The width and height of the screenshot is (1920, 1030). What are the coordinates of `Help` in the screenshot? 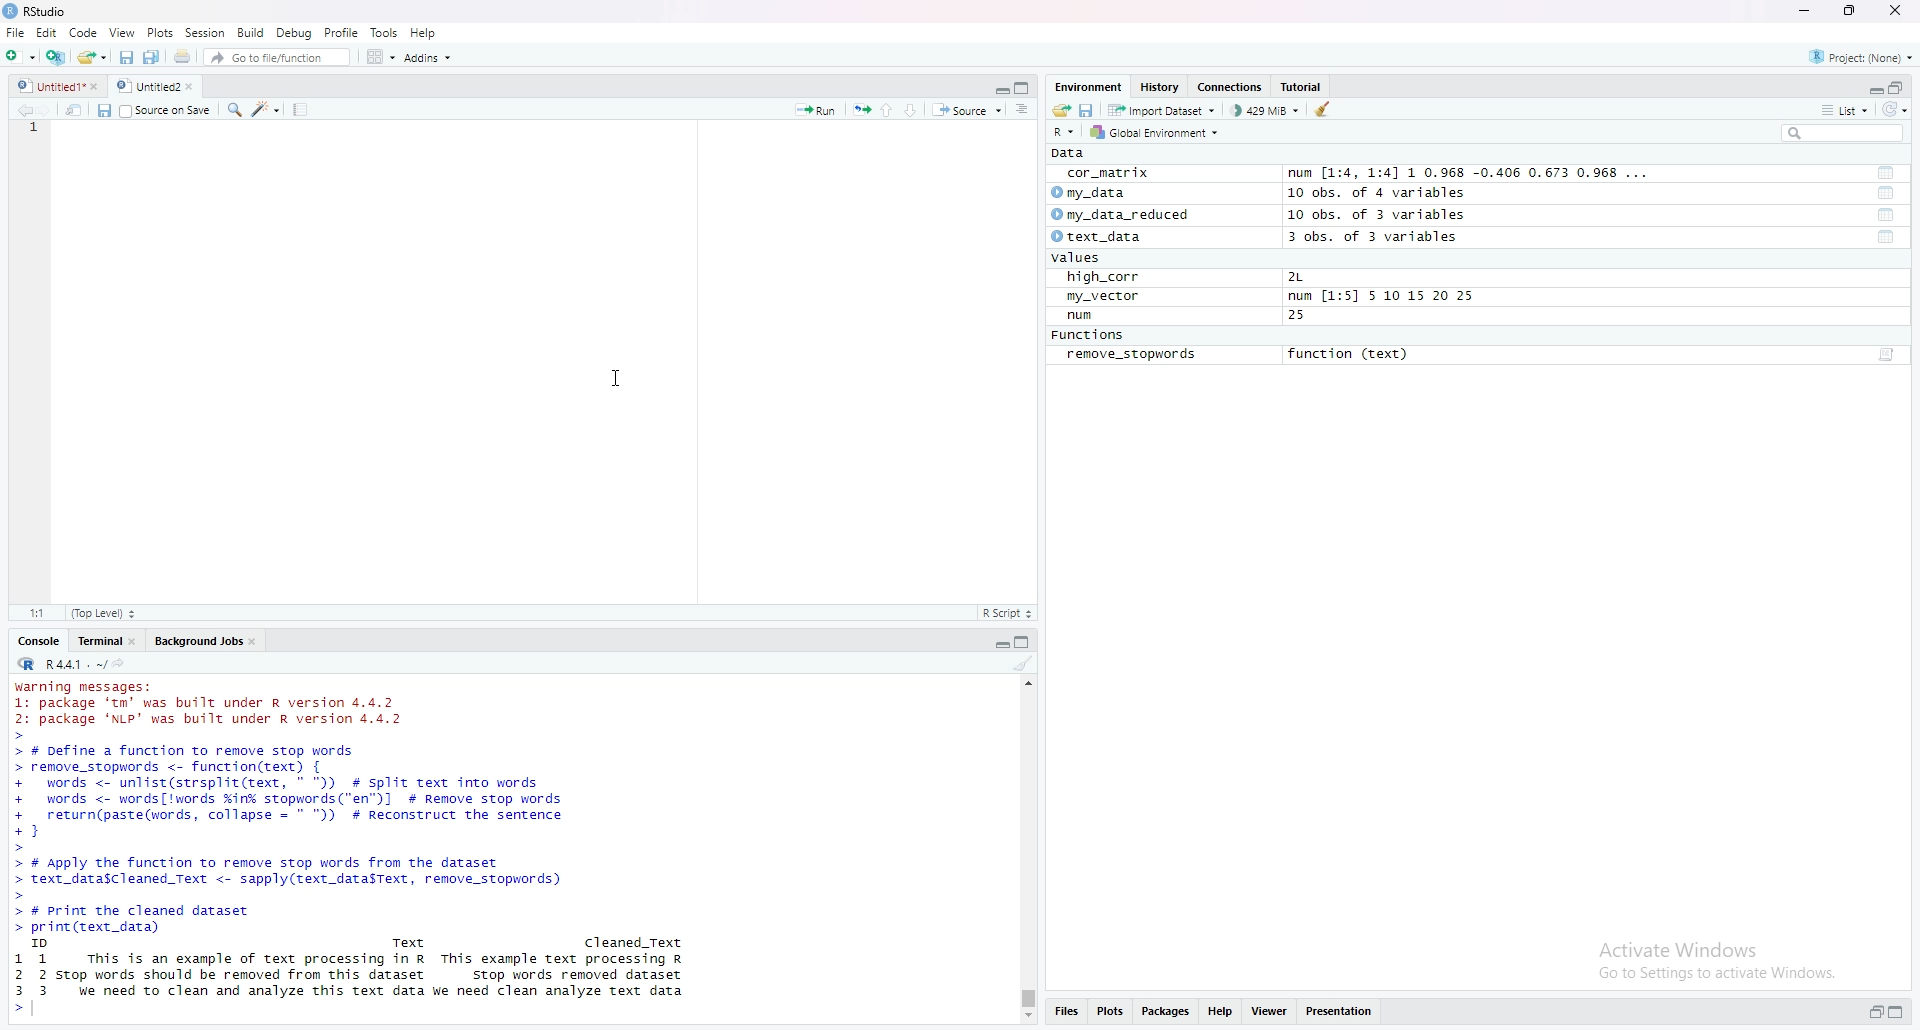 It's located at (424, 32).